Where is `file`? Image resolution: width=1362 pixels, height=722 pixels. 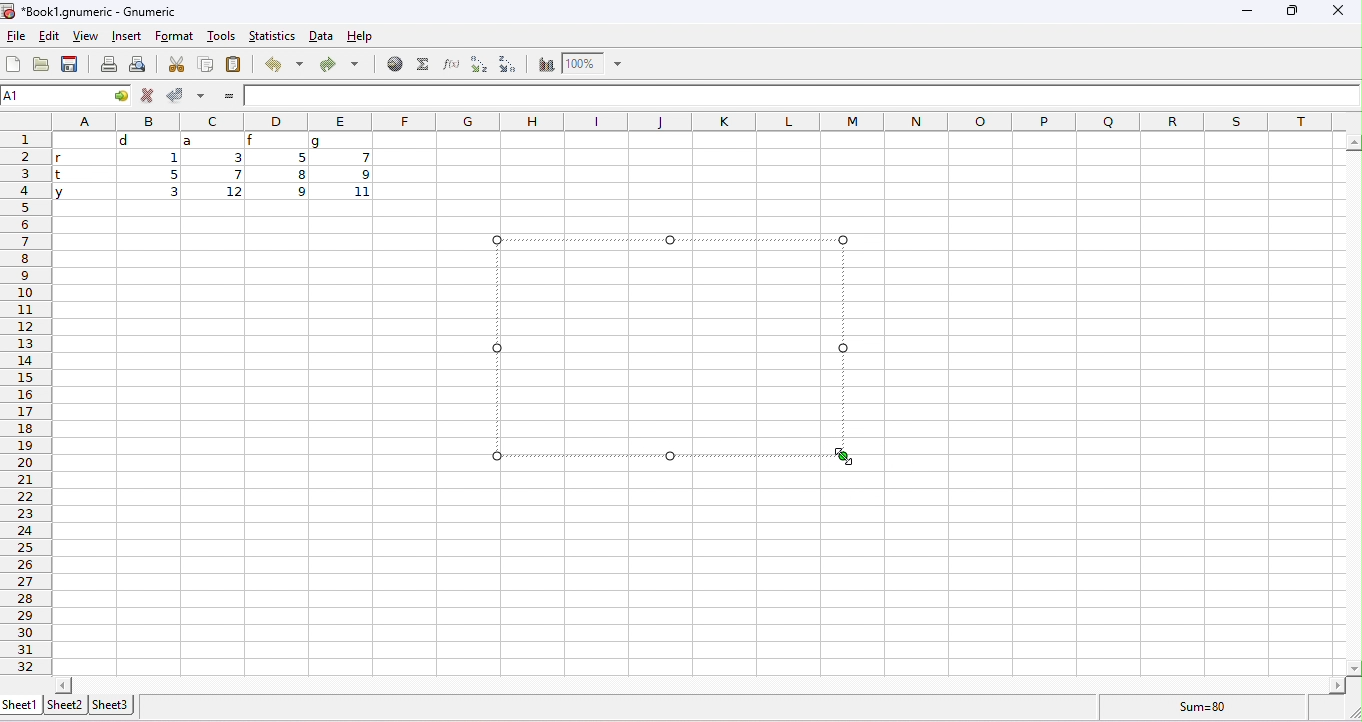 file is located at coordinates (14, 36).